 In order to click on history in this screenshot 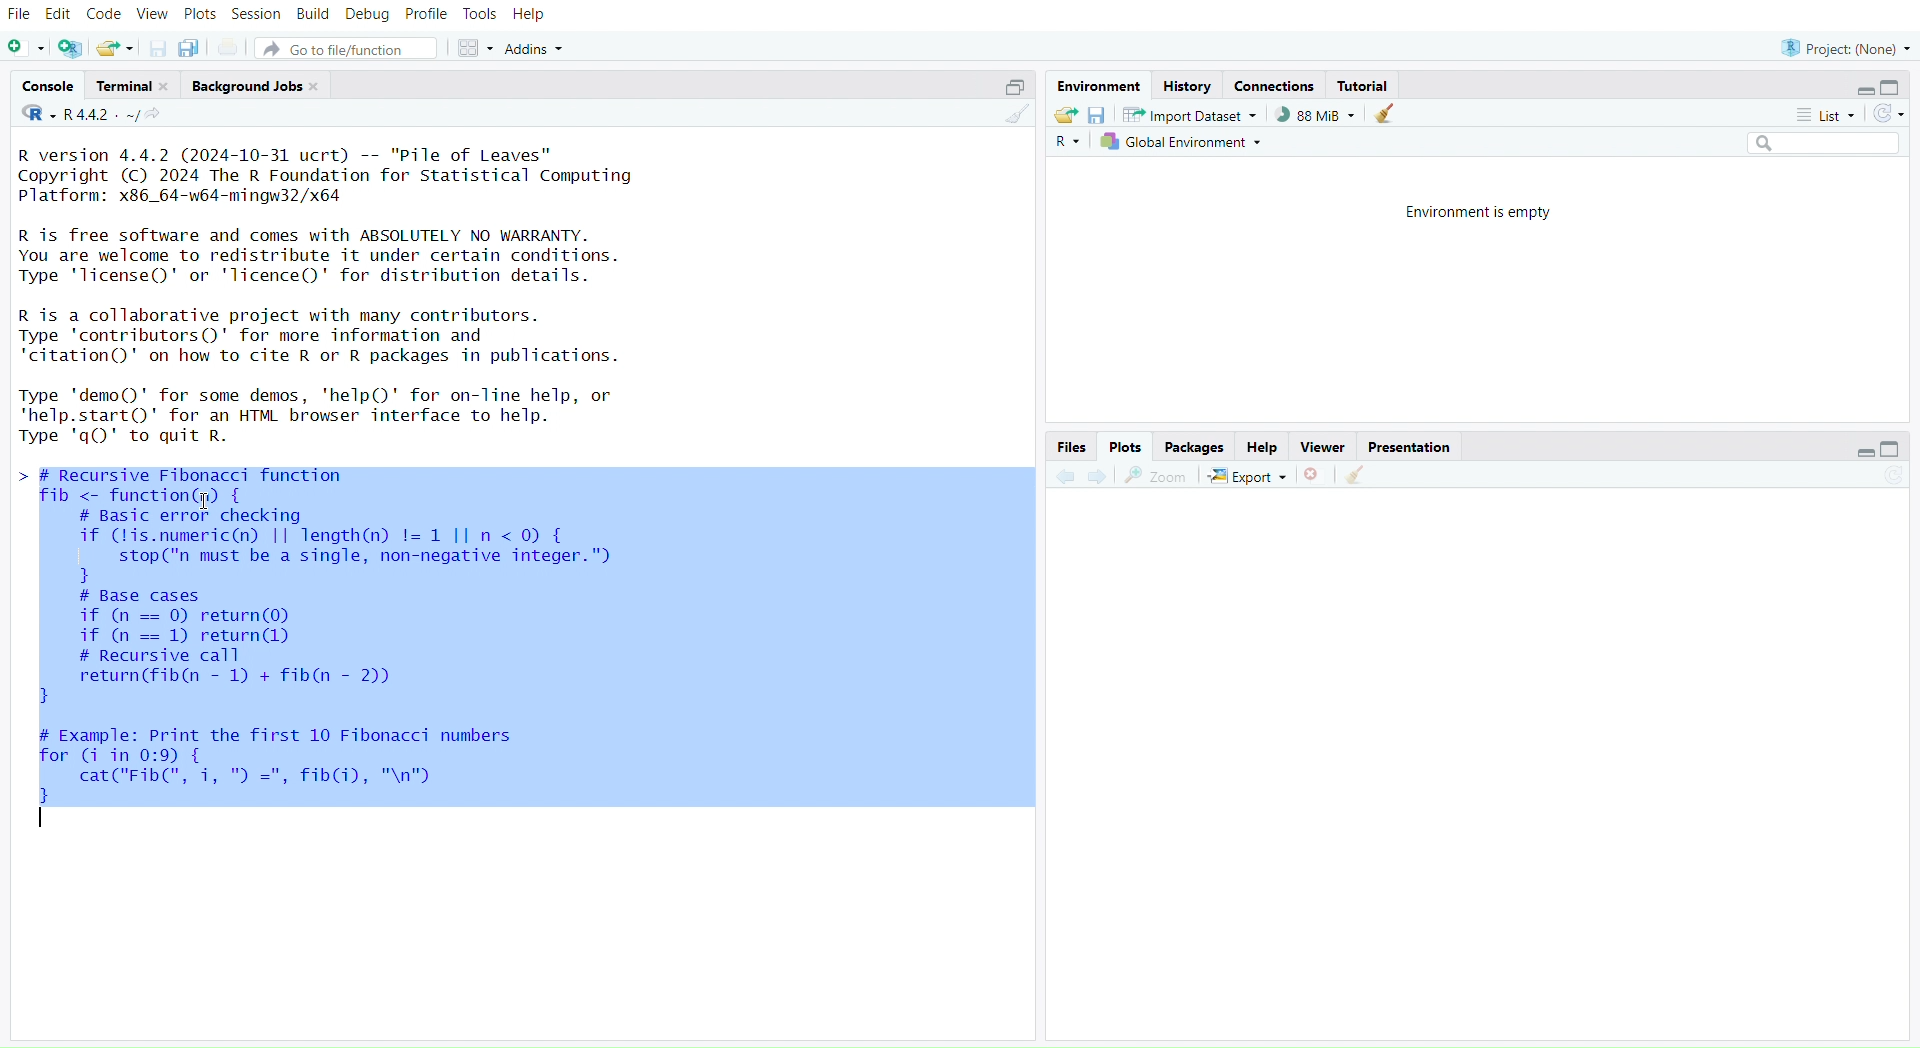, I will do `click(1186, 88)`.